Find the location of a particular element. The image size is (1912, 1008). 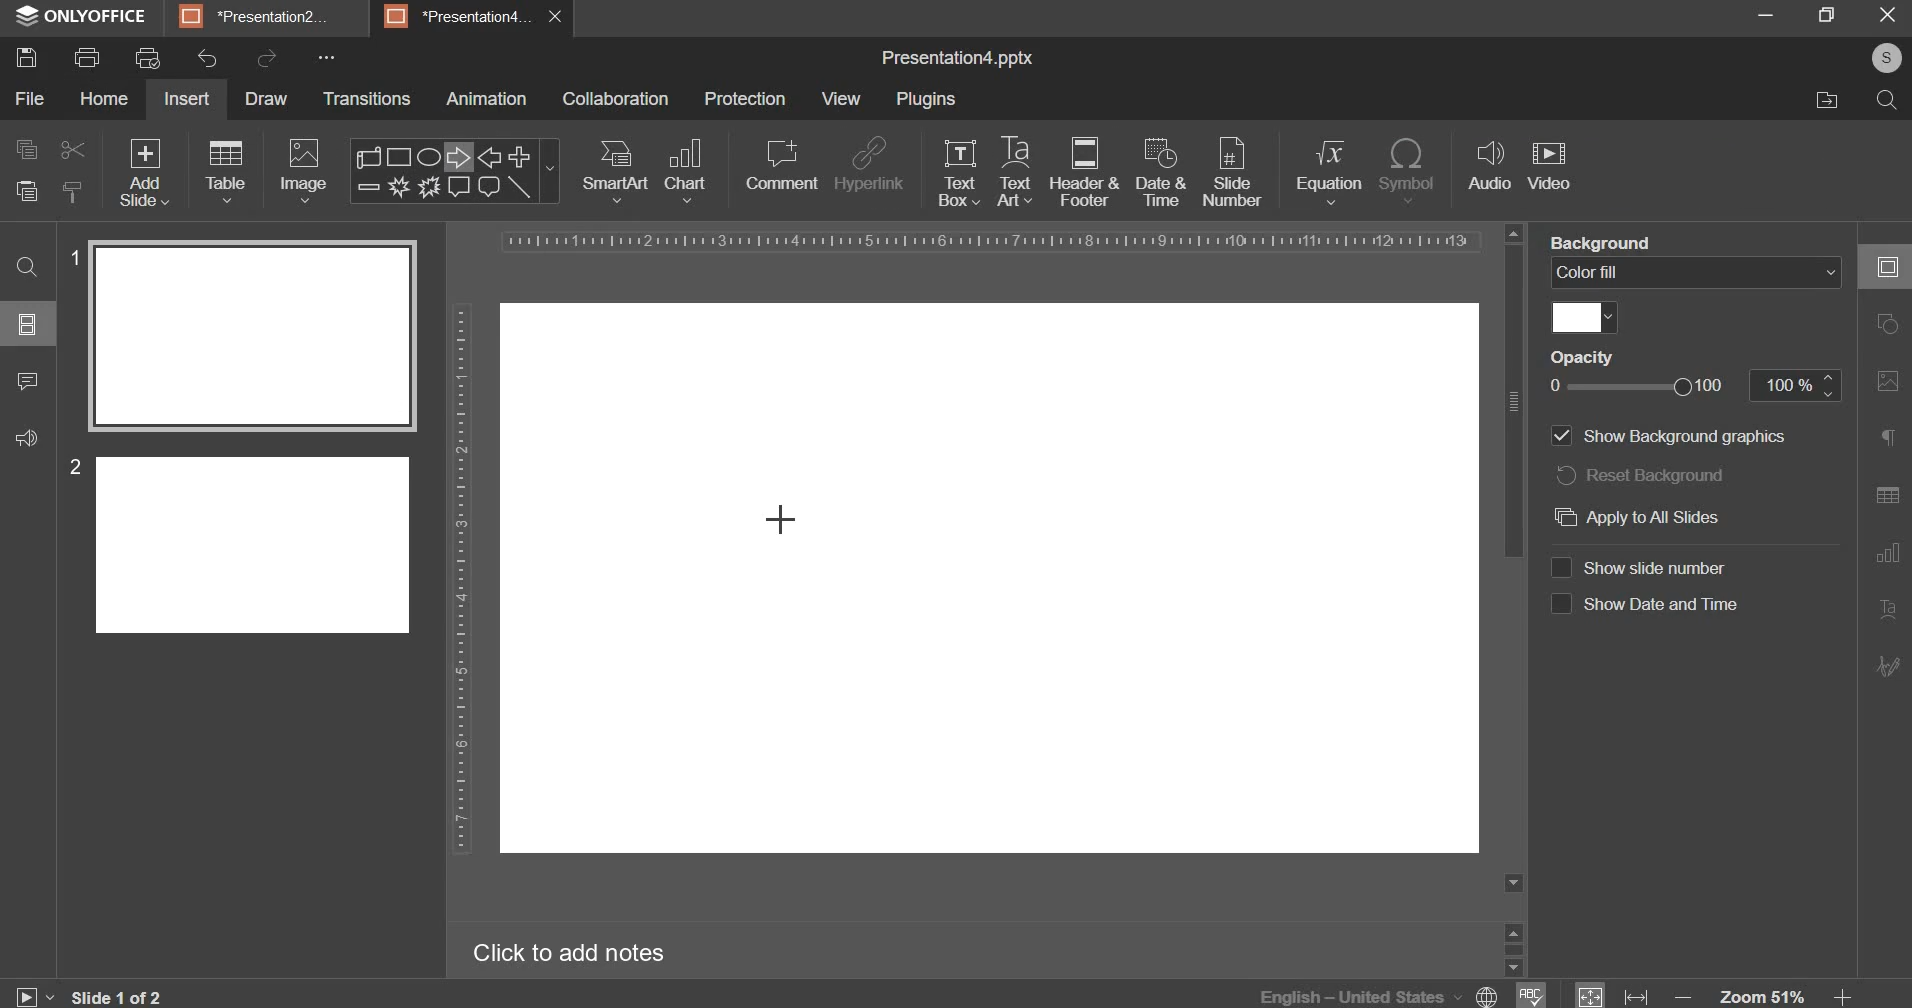

cut is located at coordinates (69, 148).